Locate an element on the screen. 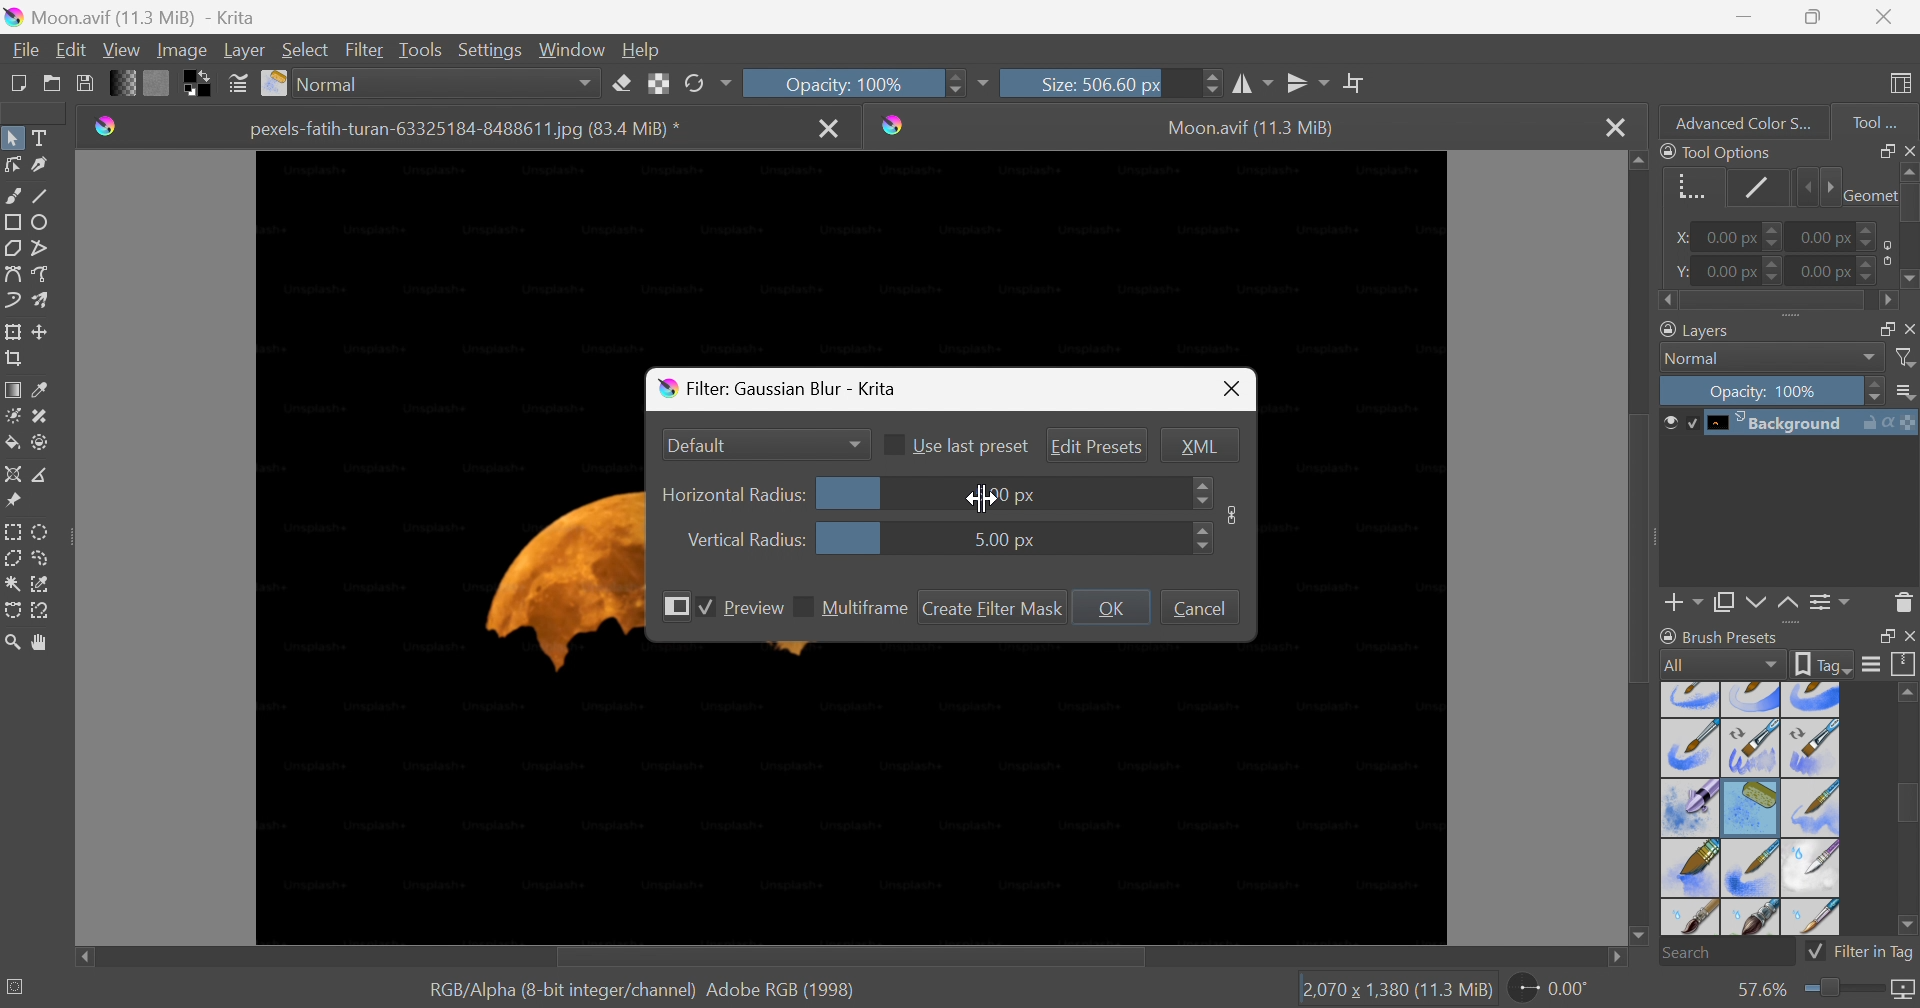 The width and height of the screenshot is (1920, 1008). Edit shapes tool is located at coordinates (12, 164).